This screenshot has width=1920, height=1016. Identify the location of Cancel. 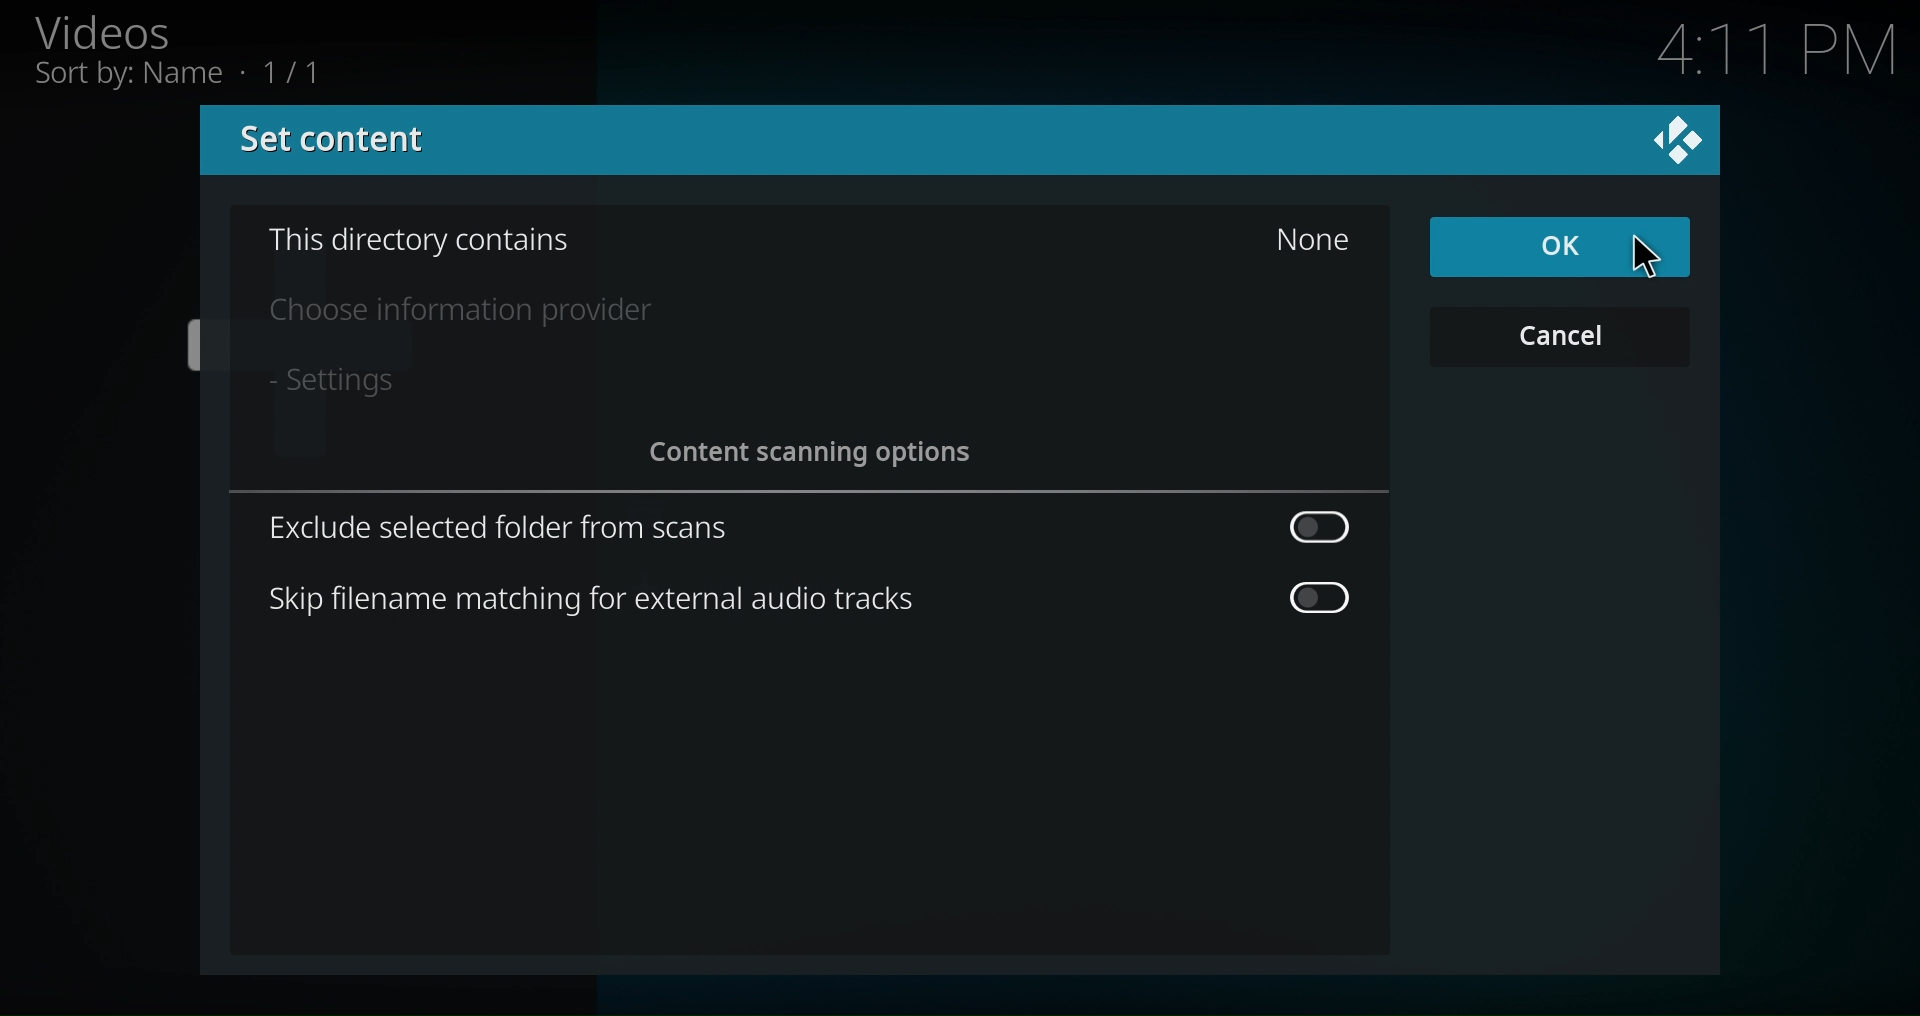
(1556, 334).